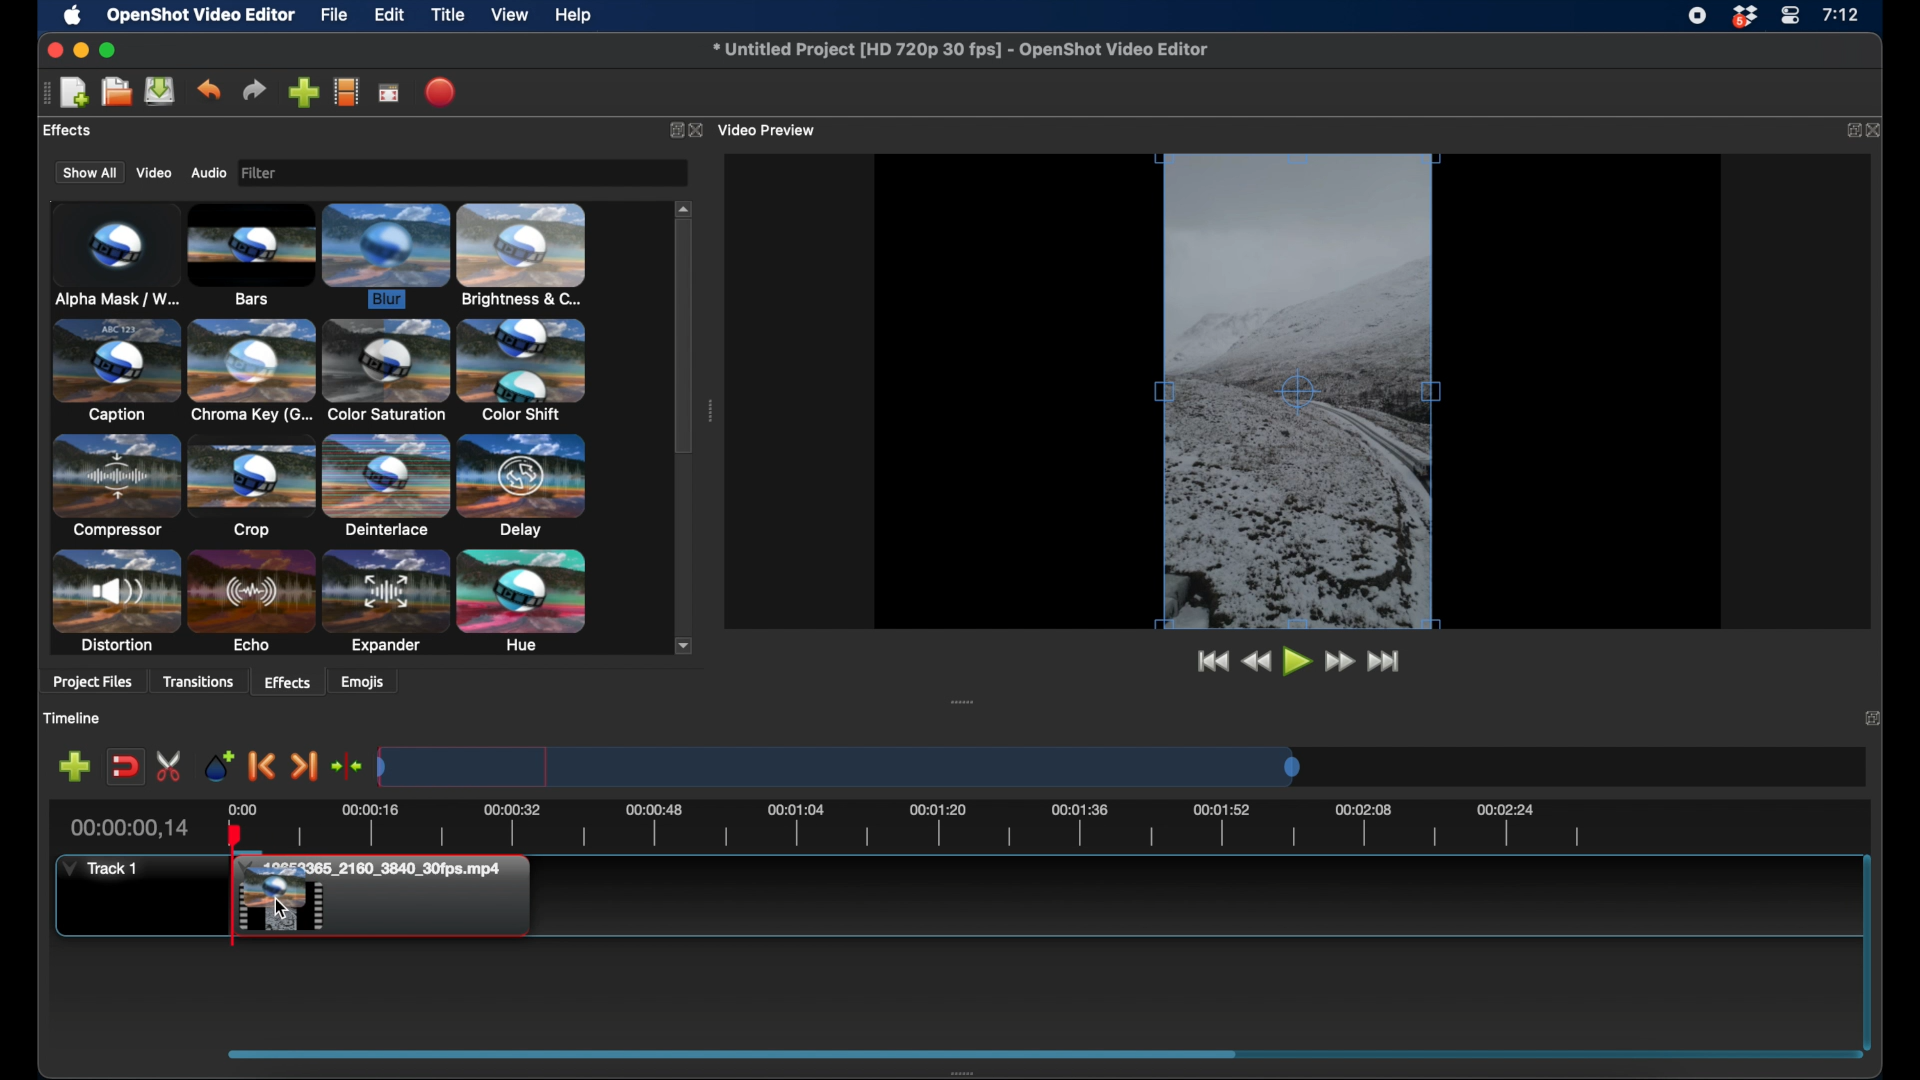 This screenshot has height=1080, width=1920. Describe the element at coordinates (76, 765) in the screenshot. I see `add track` at that location.